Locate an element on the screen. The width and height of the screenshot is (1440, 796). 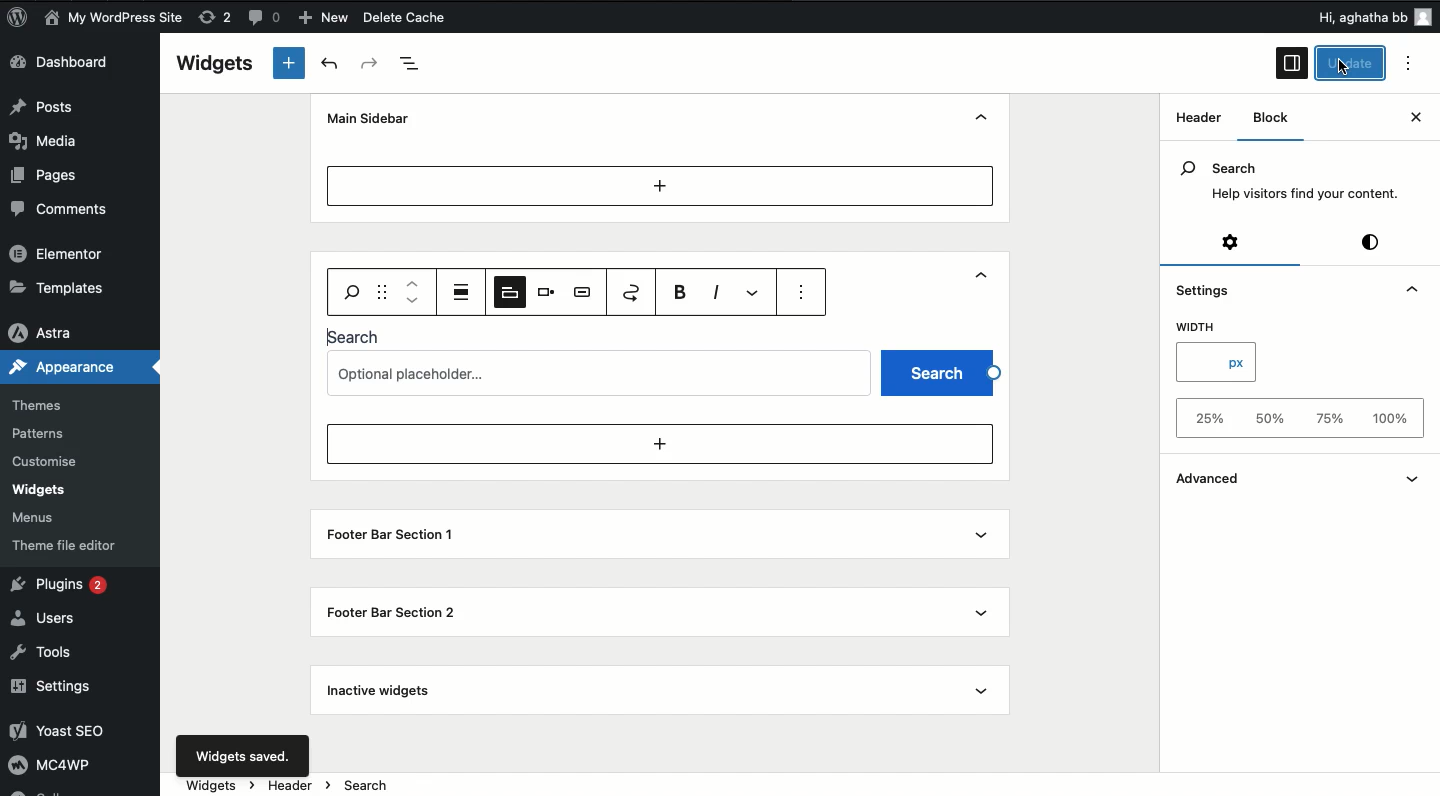
Appearance is located at coordinates (67, 367).